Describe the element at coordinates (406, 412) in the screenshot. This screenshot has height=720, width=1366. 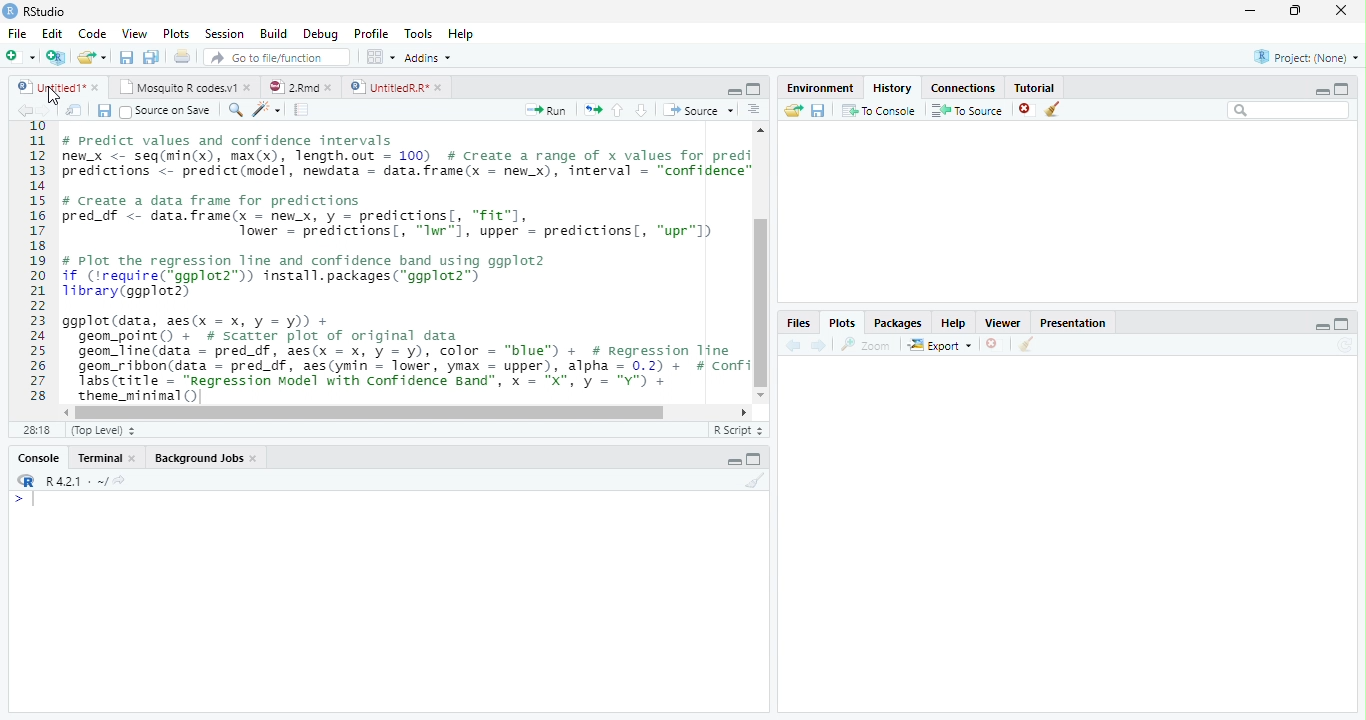
I see `Scrollbar` at that location.